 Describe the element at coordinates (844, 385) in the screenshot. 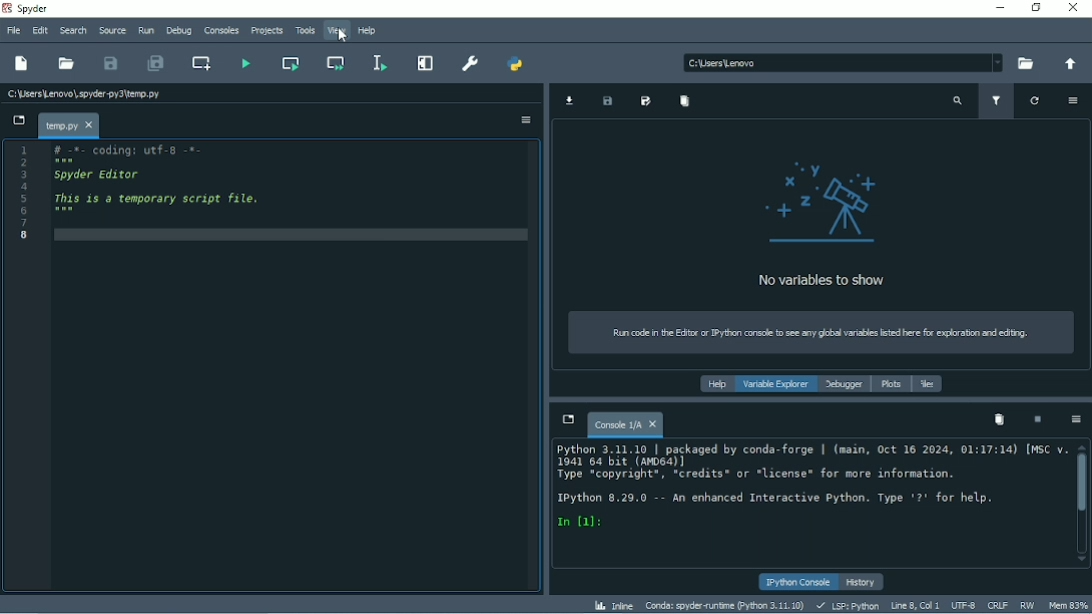

I see `Debugger` at that location.